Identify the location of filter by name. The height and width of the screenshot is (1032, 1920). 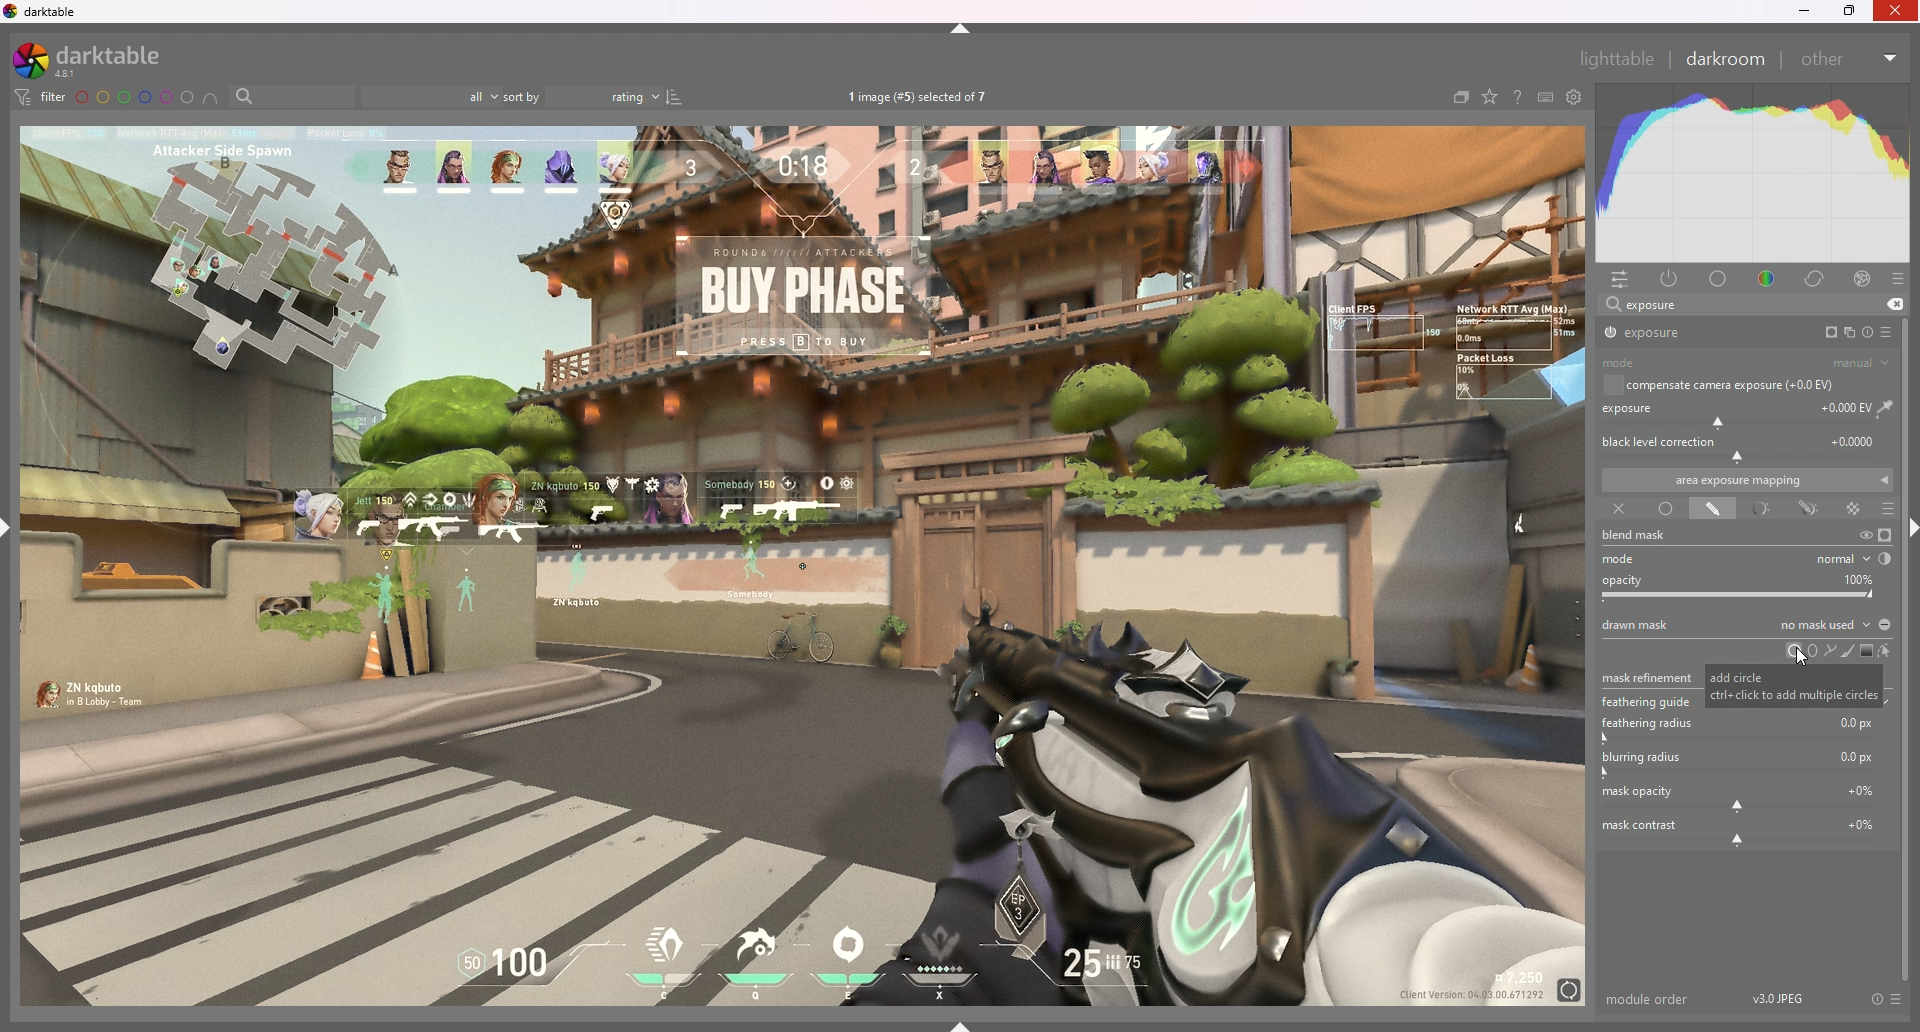
(292, 95).